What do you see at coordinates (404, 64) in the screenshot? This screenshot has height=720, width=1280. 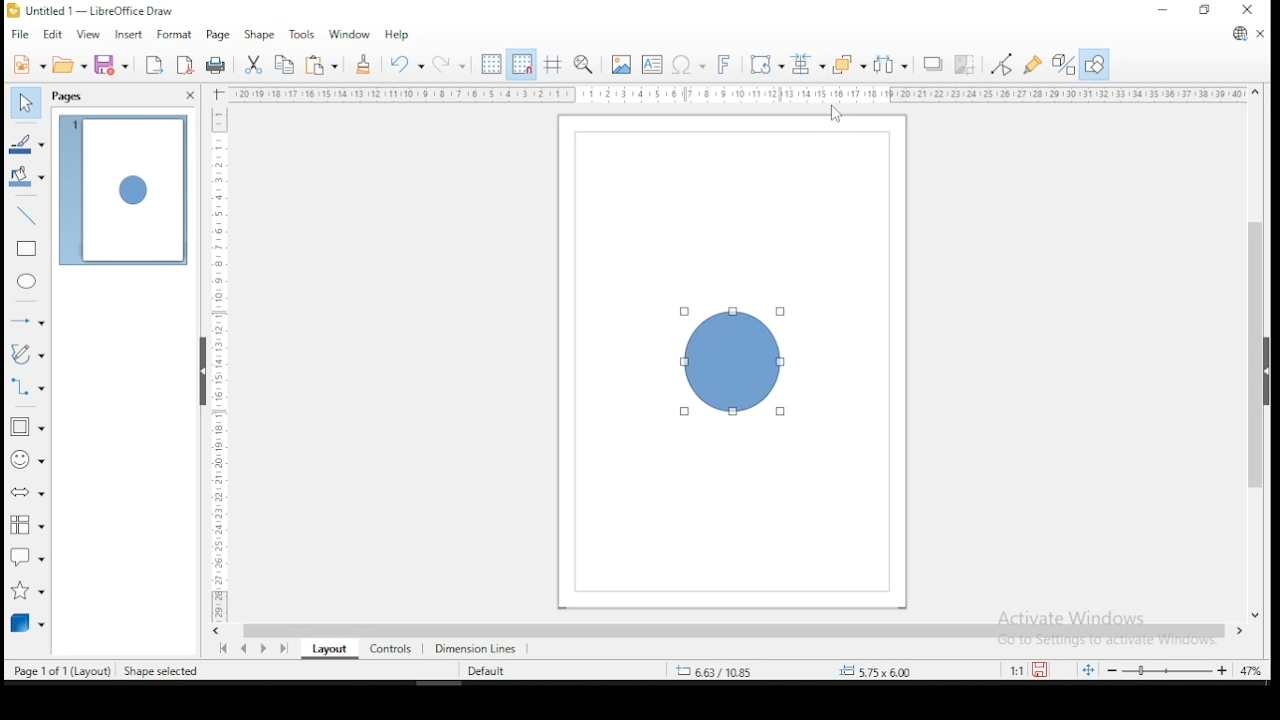 I see `undo` at bounding box center [404, 64].